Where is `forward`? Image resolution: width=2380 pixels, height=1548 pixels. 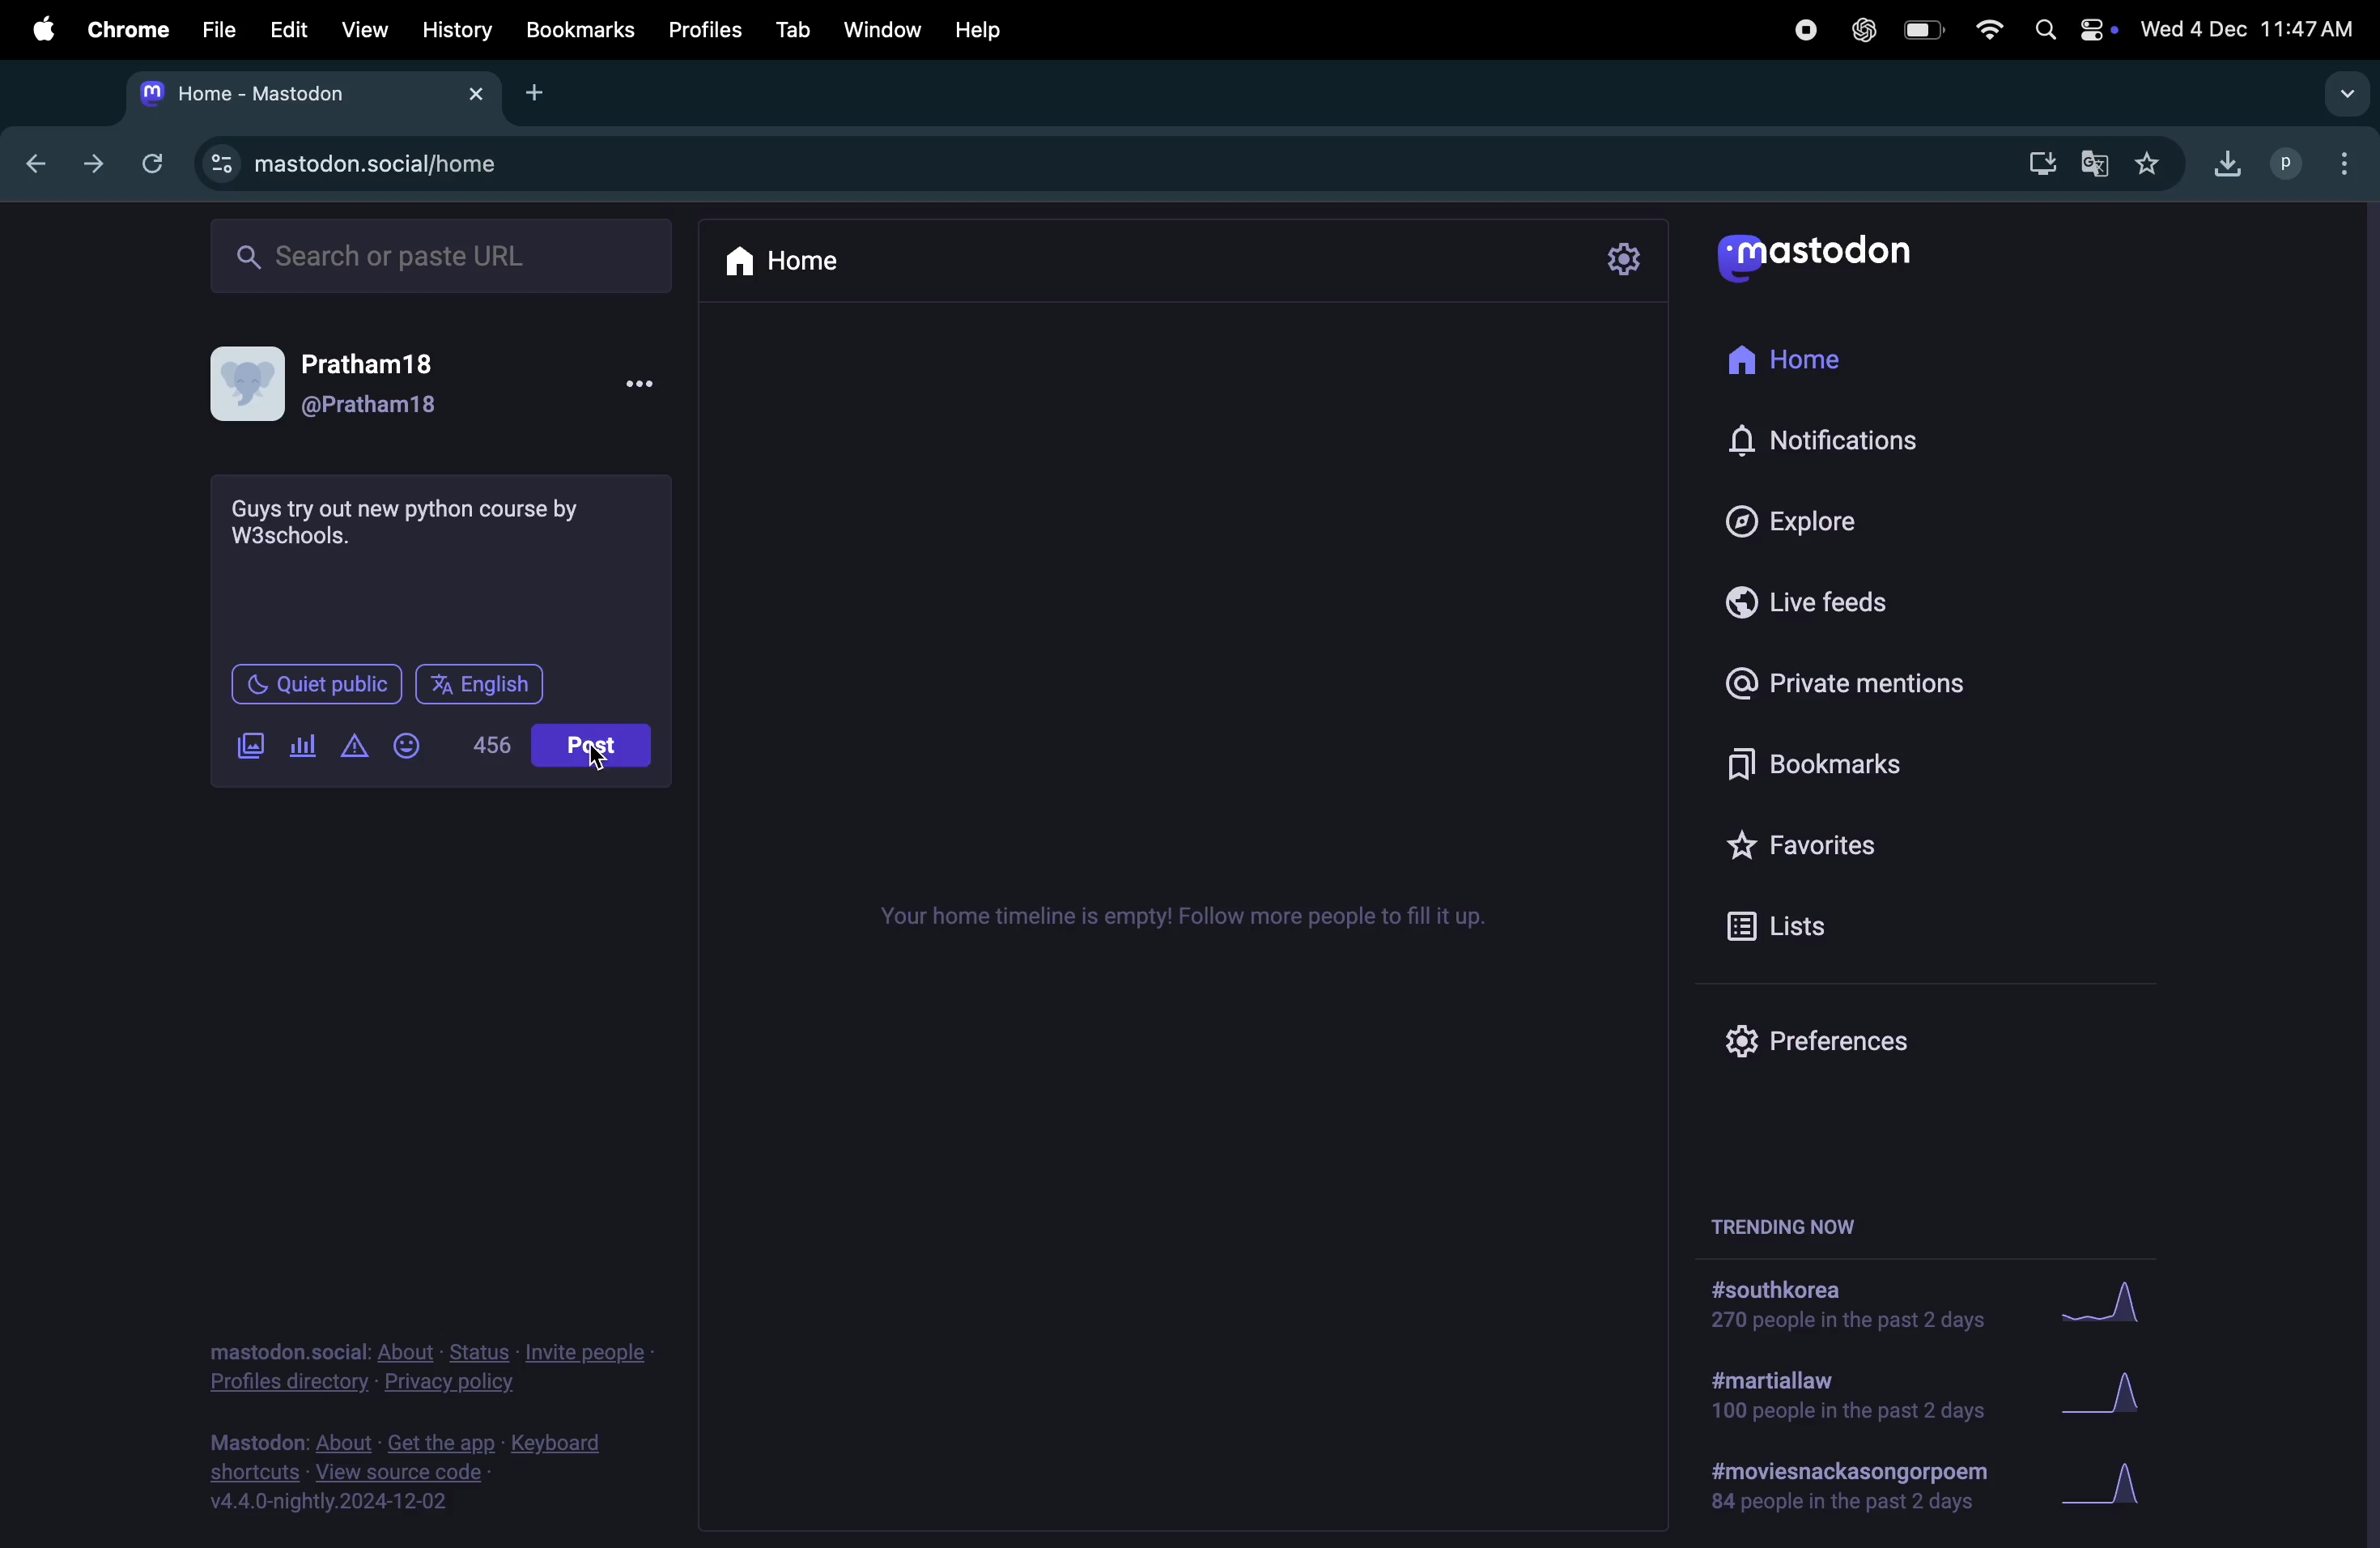 forward is located at coordinates (99, 163).